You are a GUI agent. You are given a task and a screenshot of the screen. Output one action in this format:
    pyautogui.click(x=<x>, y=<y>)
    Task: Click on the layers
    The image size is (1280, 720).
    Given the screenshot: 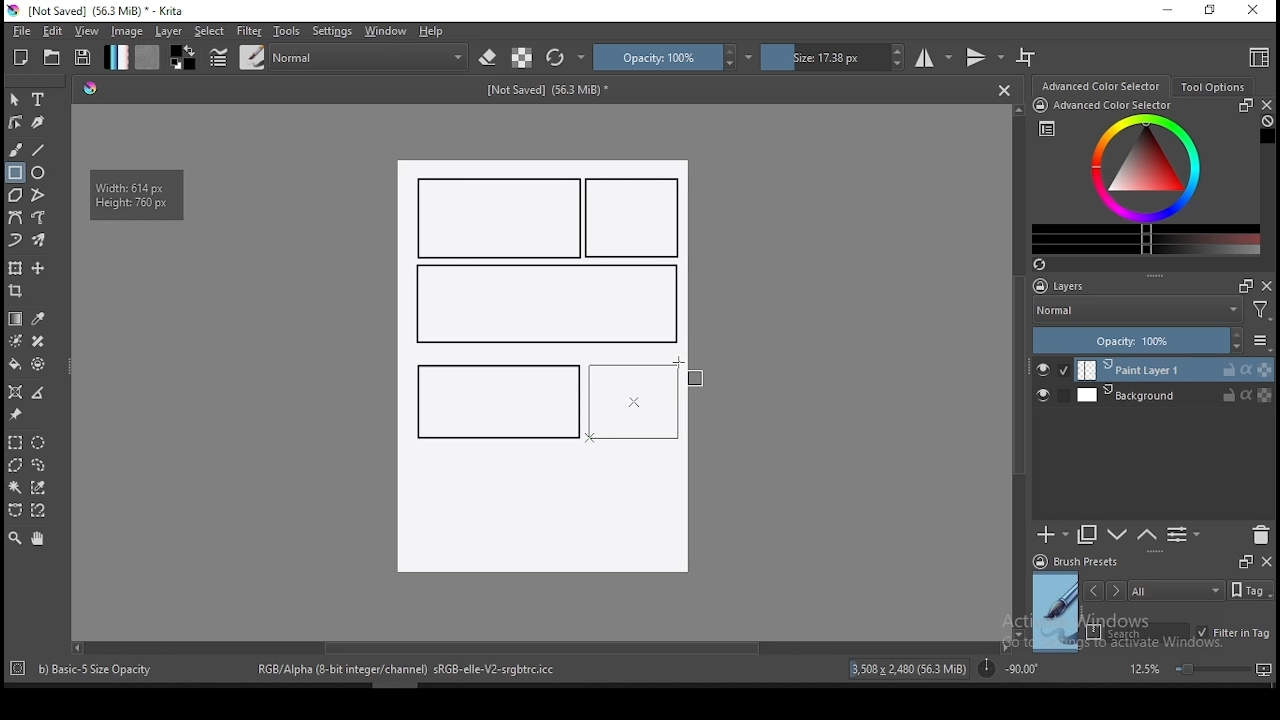 What is the action you would take?
    pyautogui.click(x=1065, y=287)
    